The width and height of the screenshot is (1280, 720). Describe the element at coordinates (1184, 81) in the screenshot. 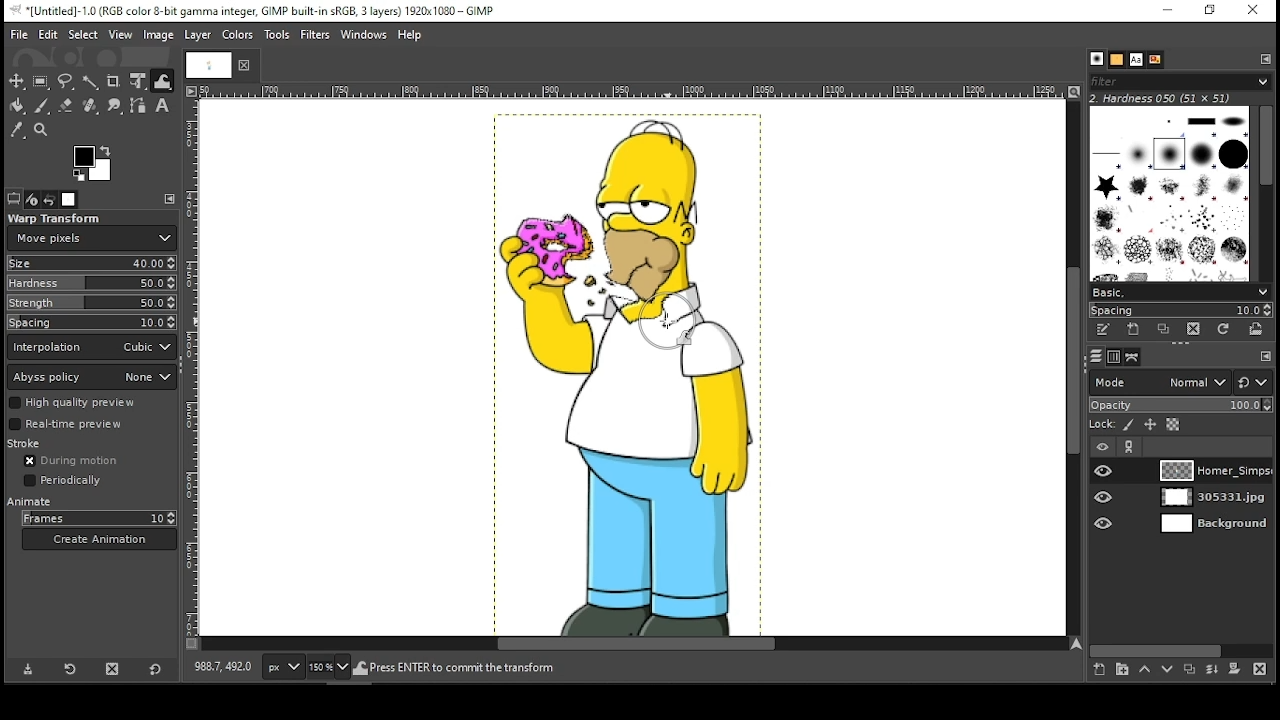

I see `filter` at that location.